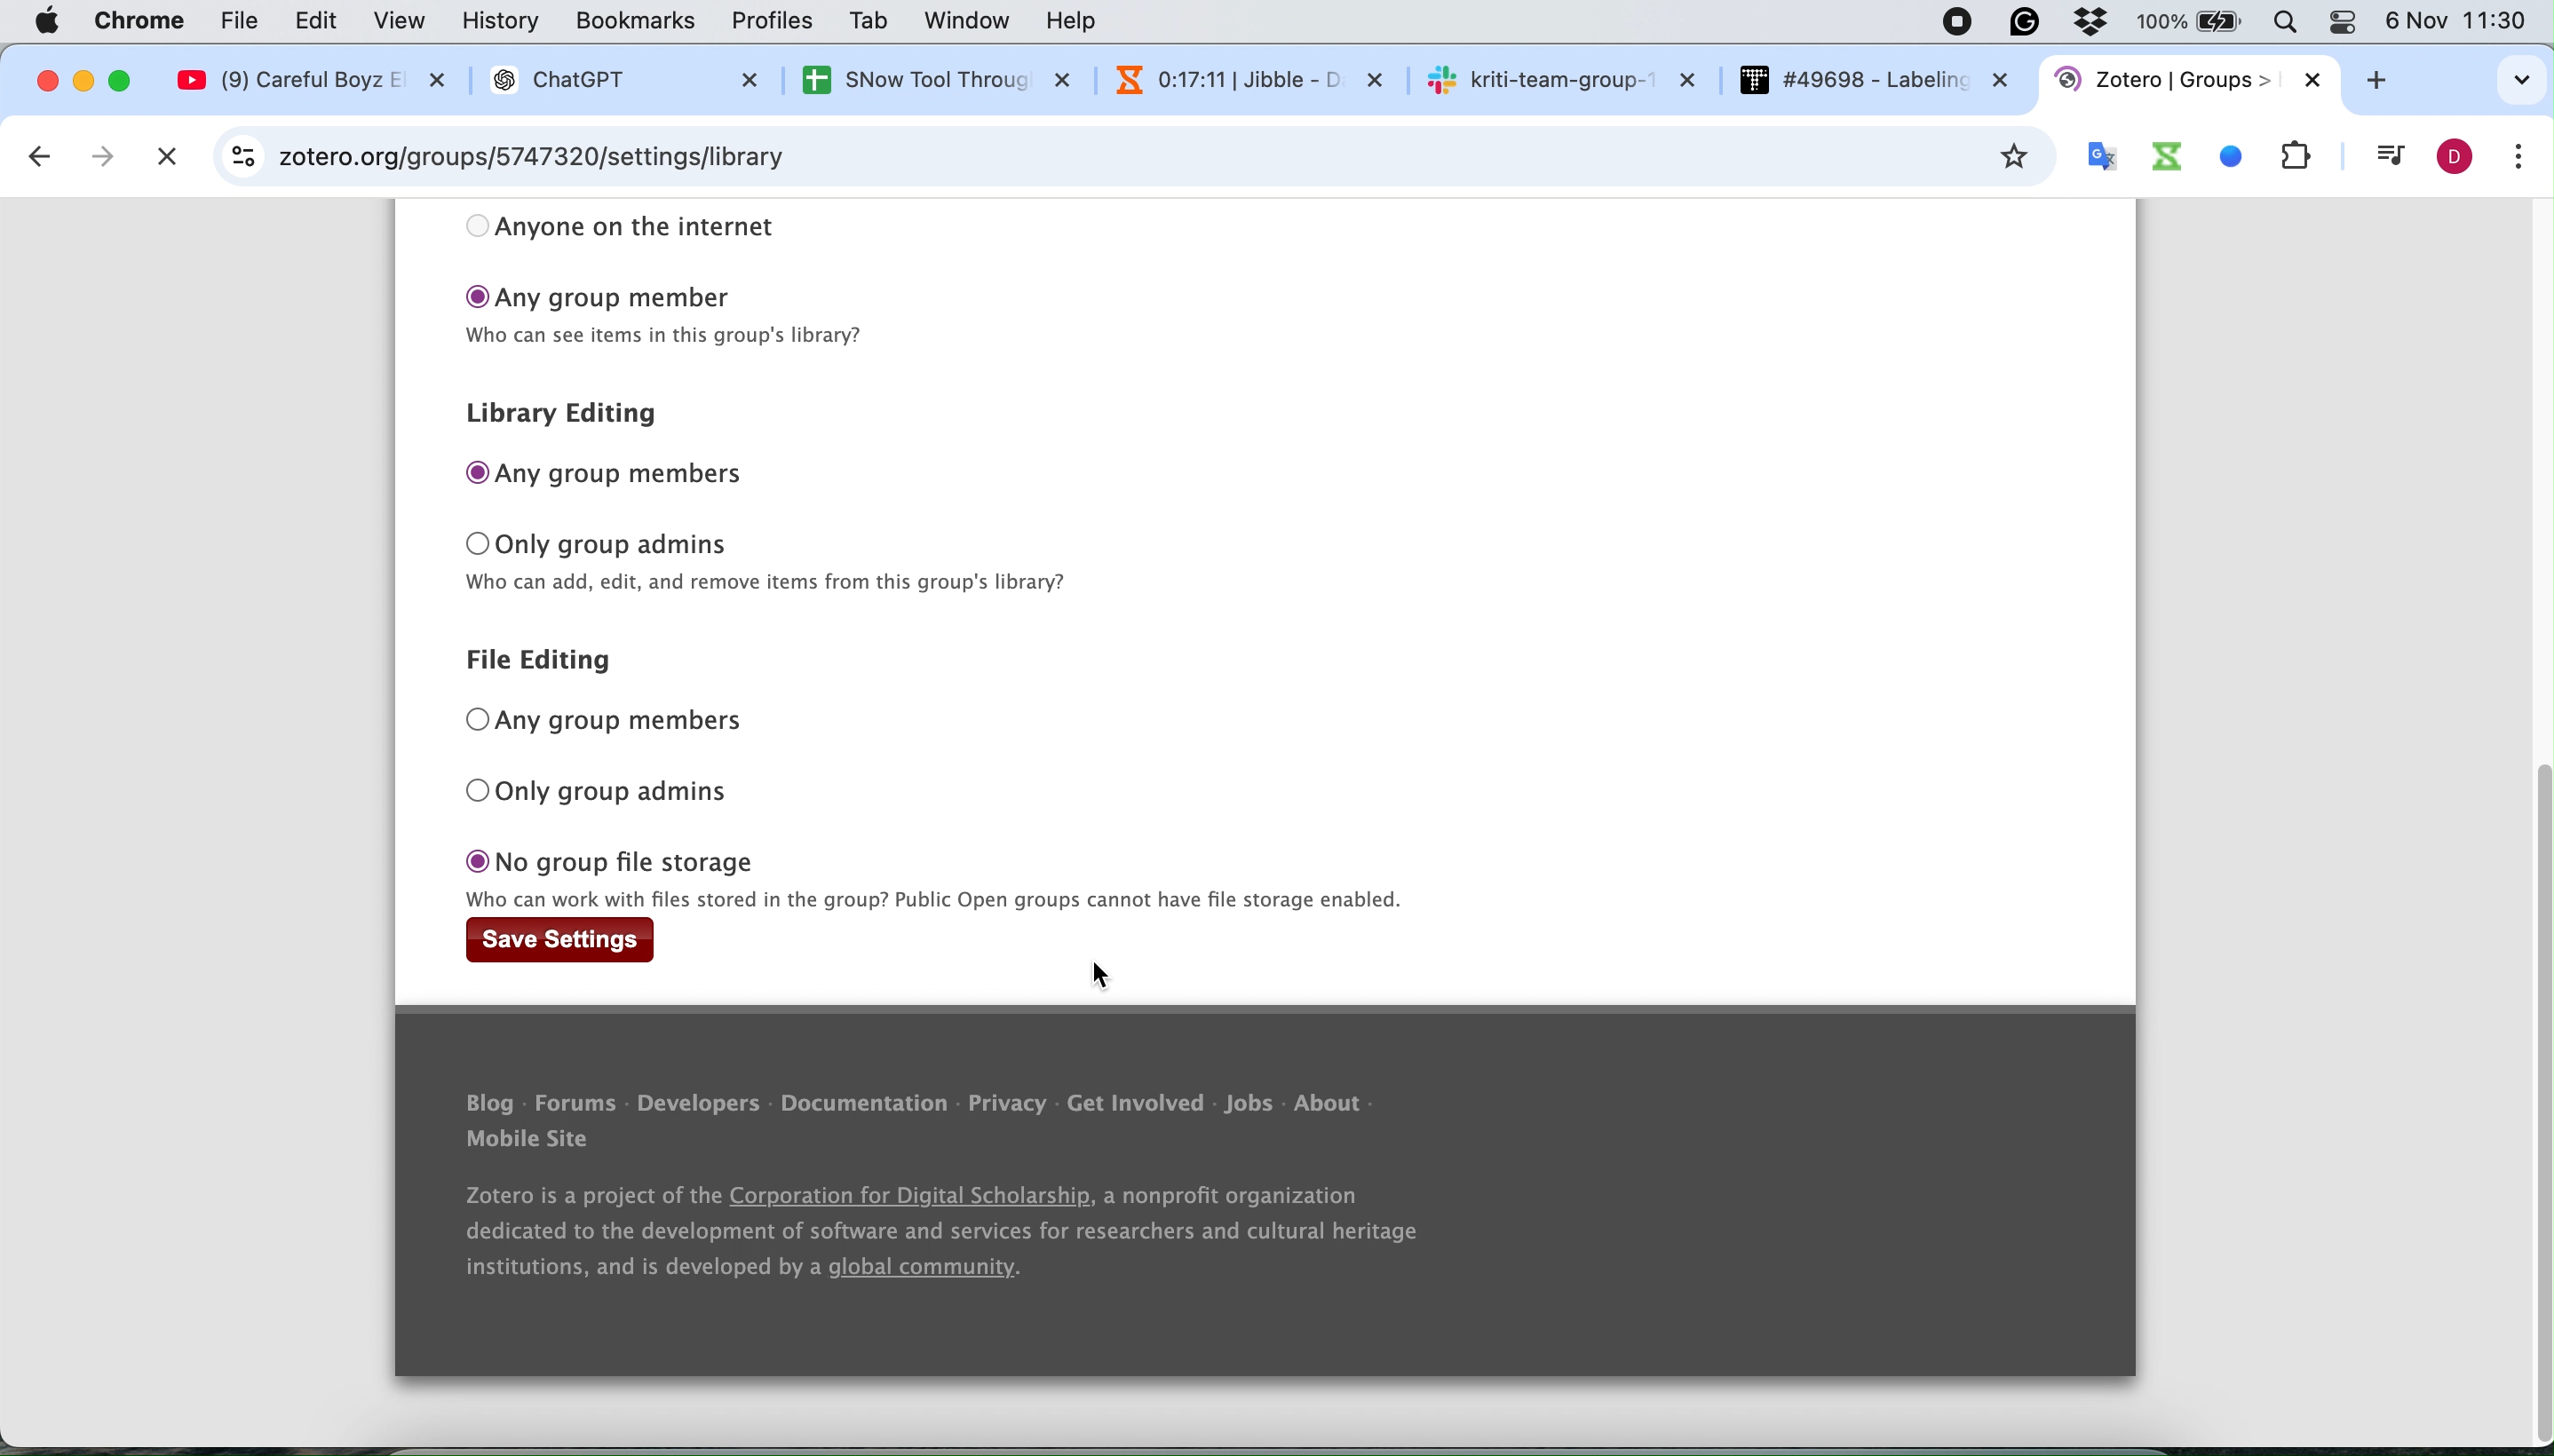  What do you see at coordinates (783, 579) in the screenshot?
I see `text` at bounding box center [783, 579].